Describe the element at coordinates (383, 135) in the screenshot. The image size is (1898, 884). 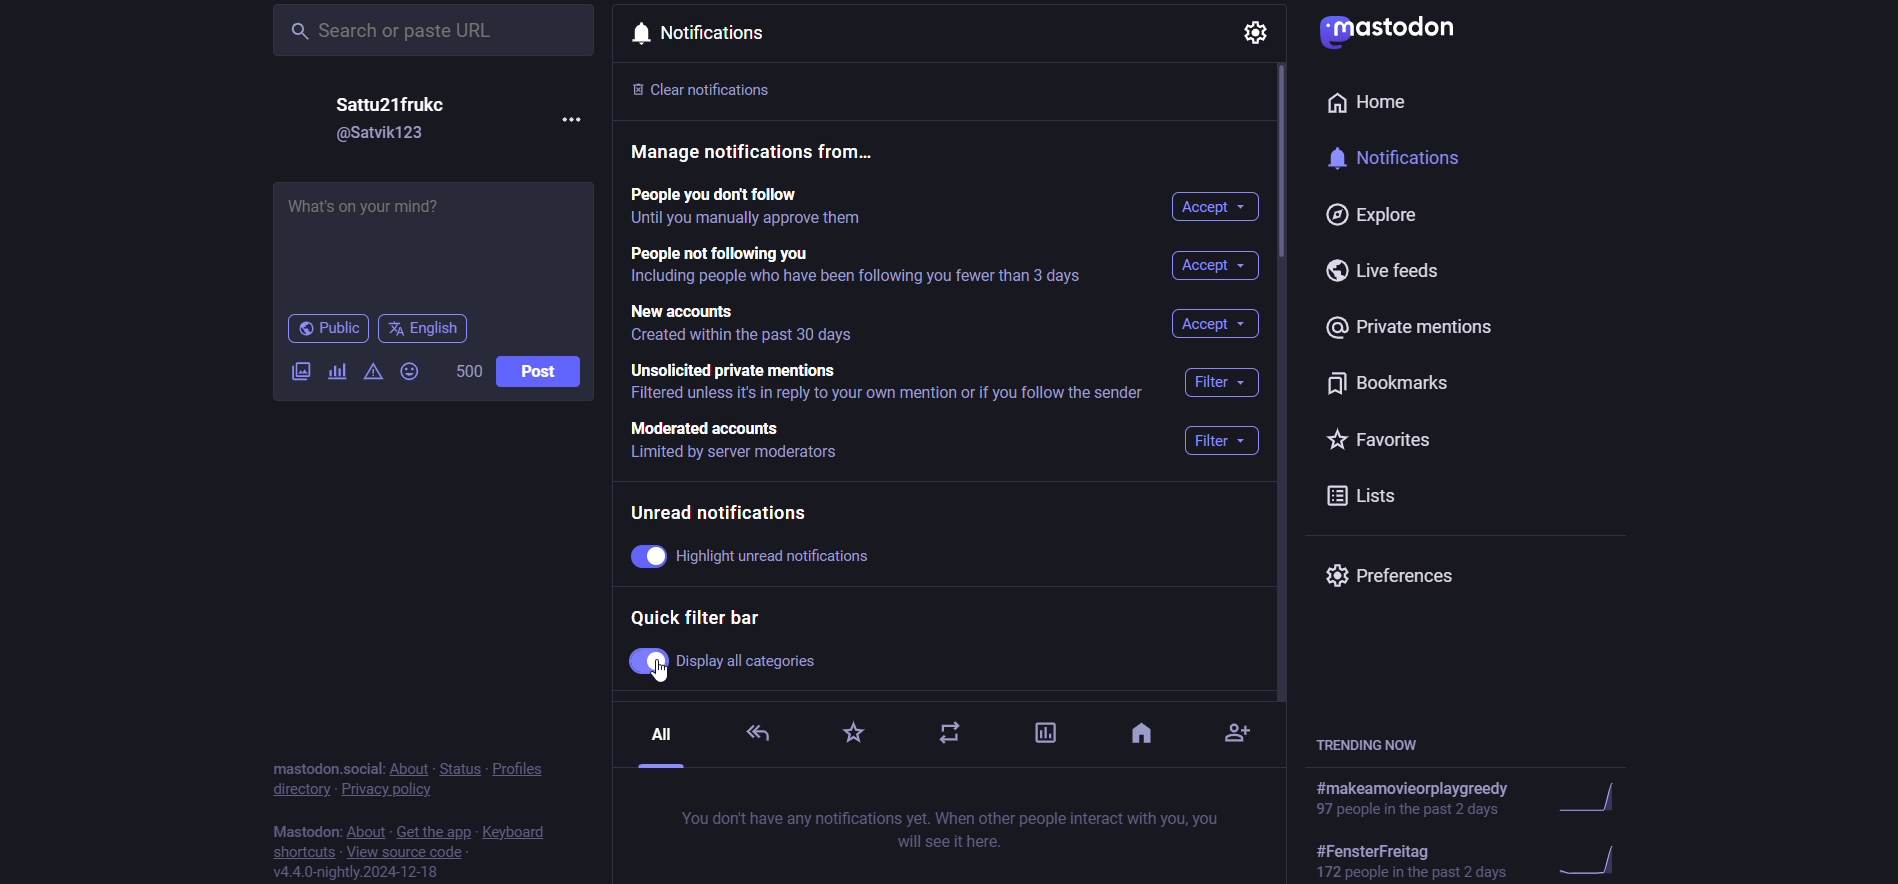
I see `@Satvik123` at that location.